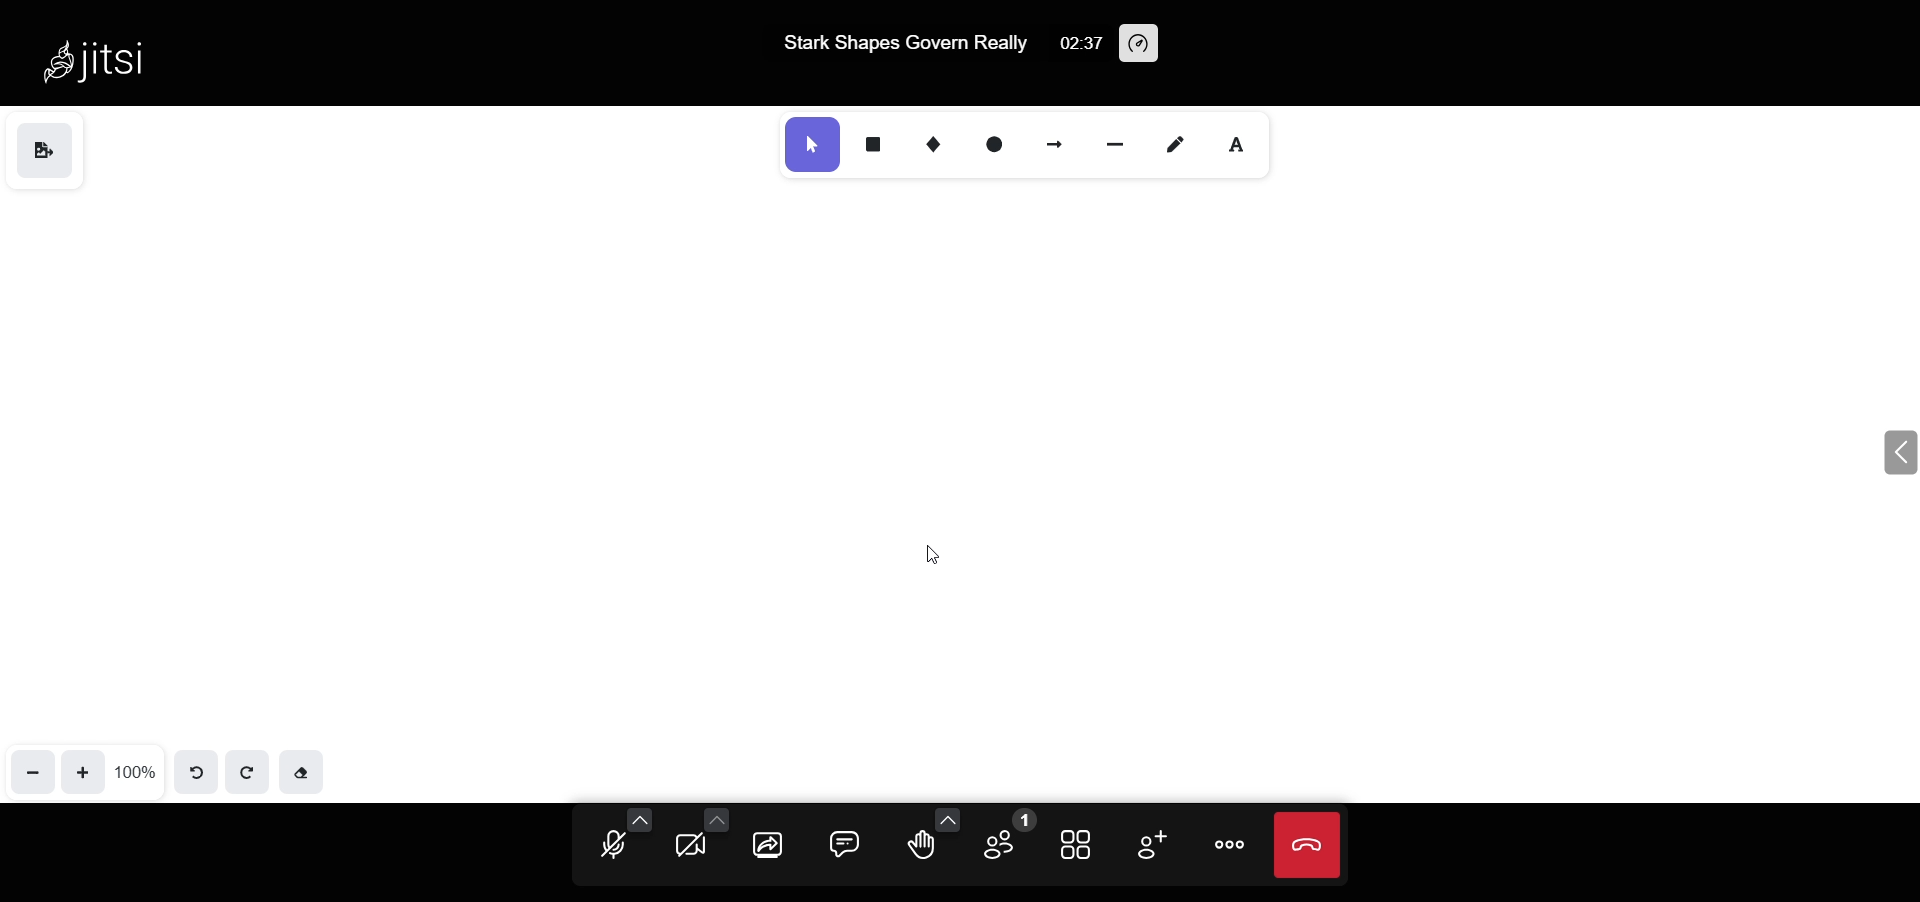  Describe the element at coordinates (1237, 148) in the screenshot. I see `text` at that location.